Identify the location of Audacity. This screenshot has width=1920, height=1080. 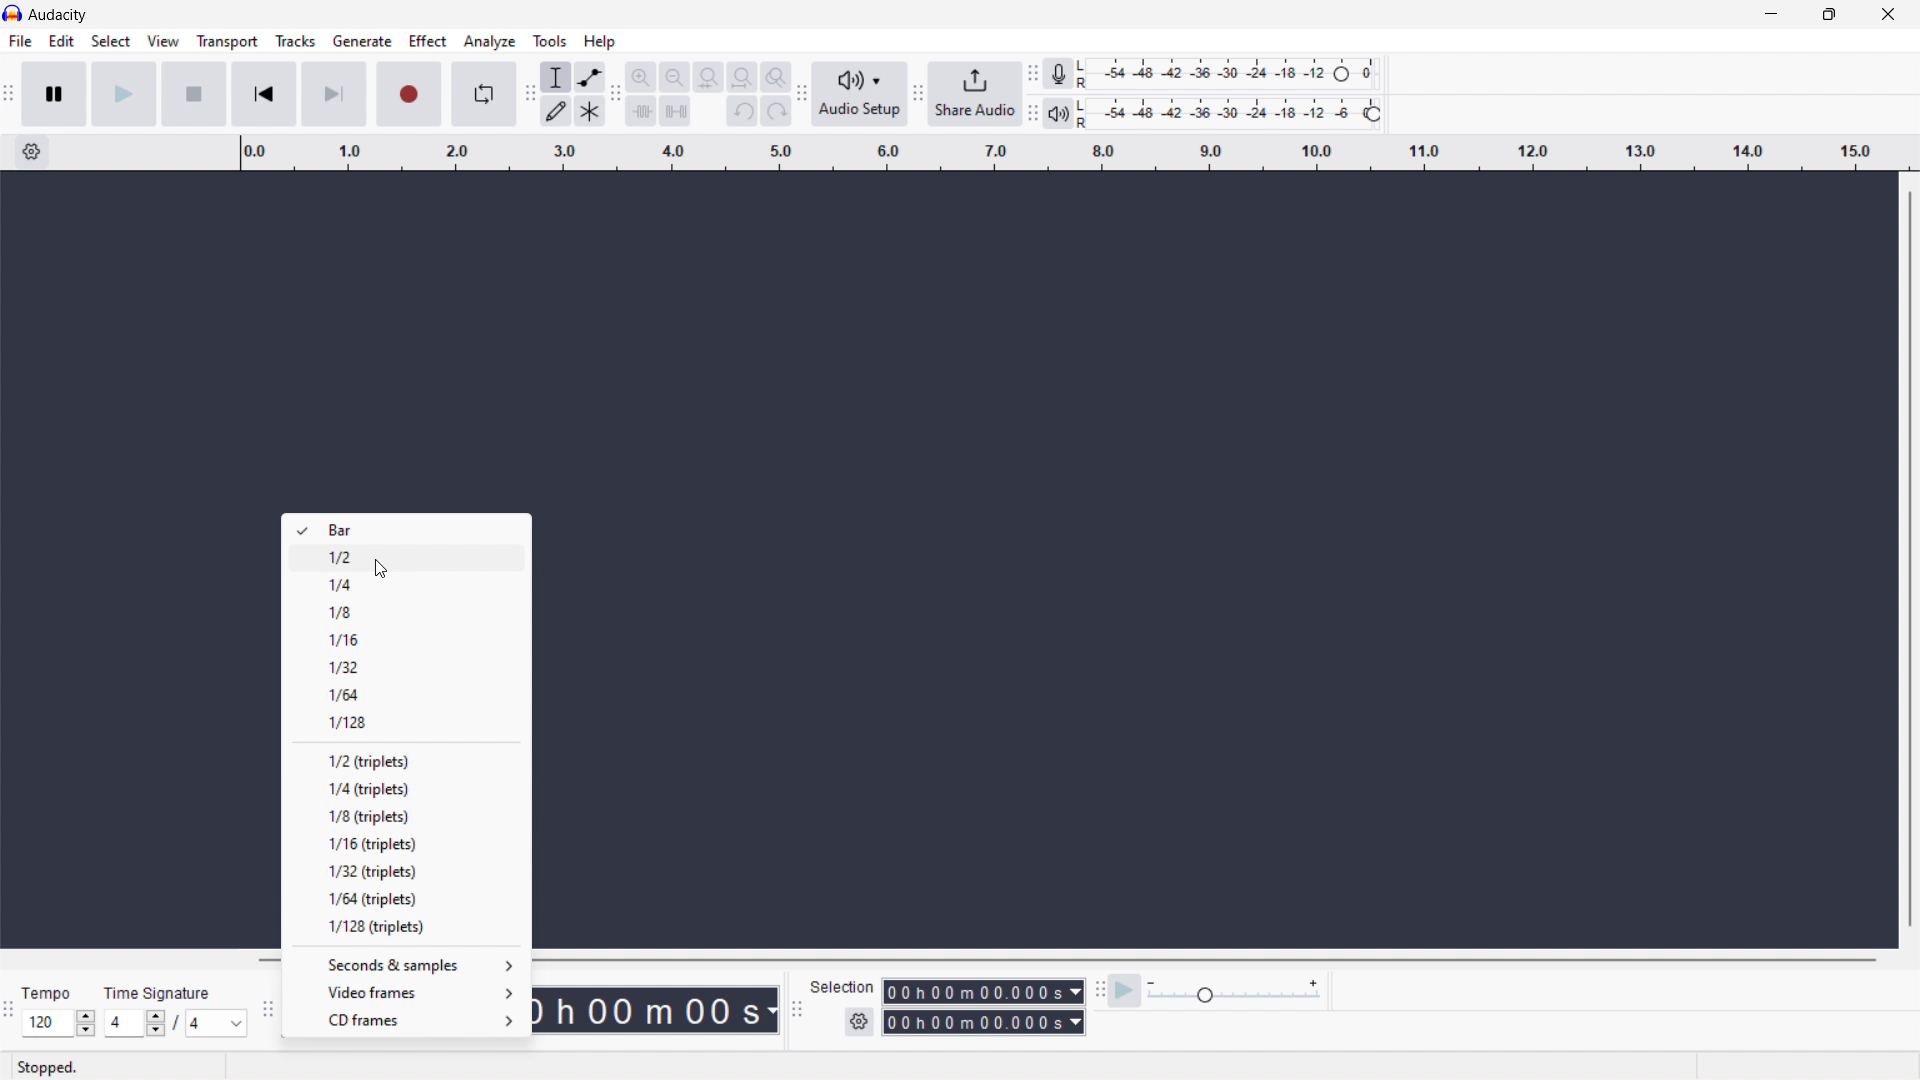
(59, 14).